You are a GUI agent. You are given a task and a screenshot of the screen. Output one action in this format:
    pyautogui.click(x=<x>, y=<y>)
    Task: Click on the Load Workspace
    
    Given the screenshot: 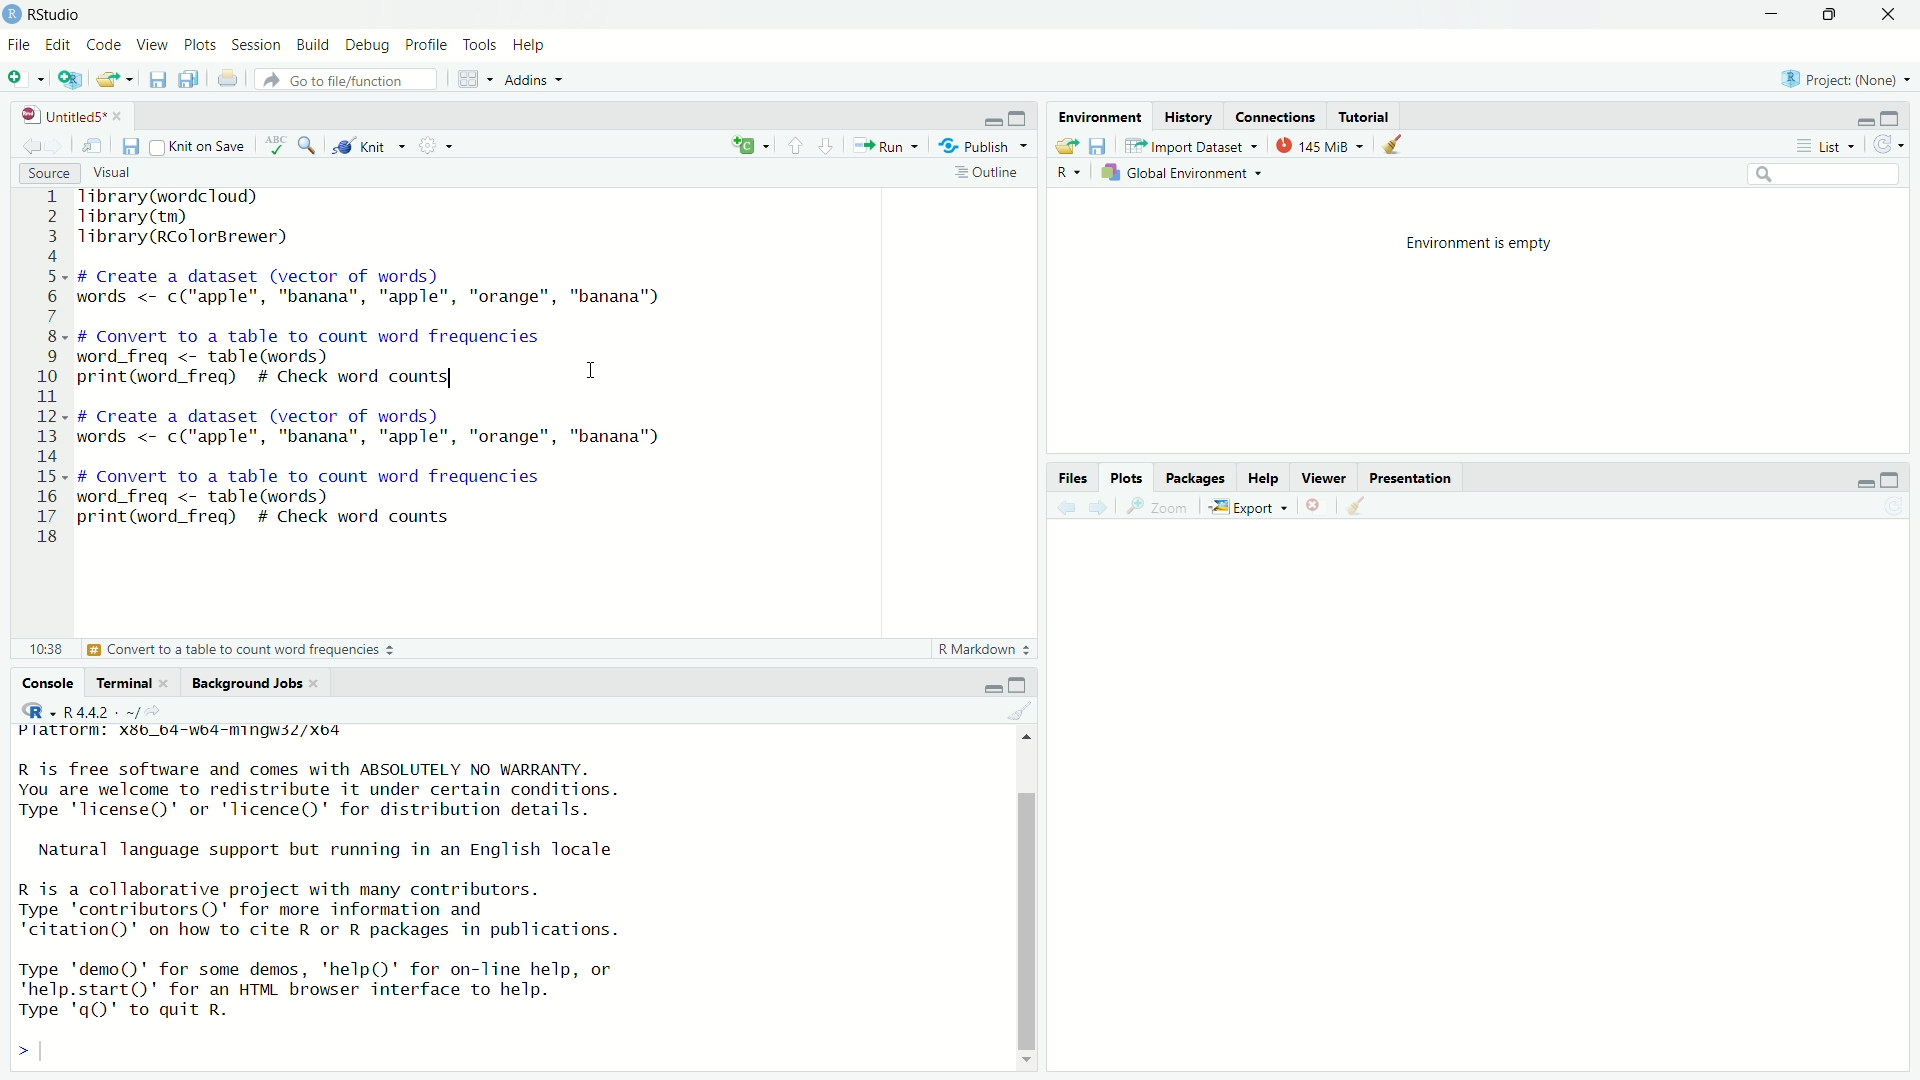 What is the action you would take?
    pyautogui.click(x=1068, y=146)
    